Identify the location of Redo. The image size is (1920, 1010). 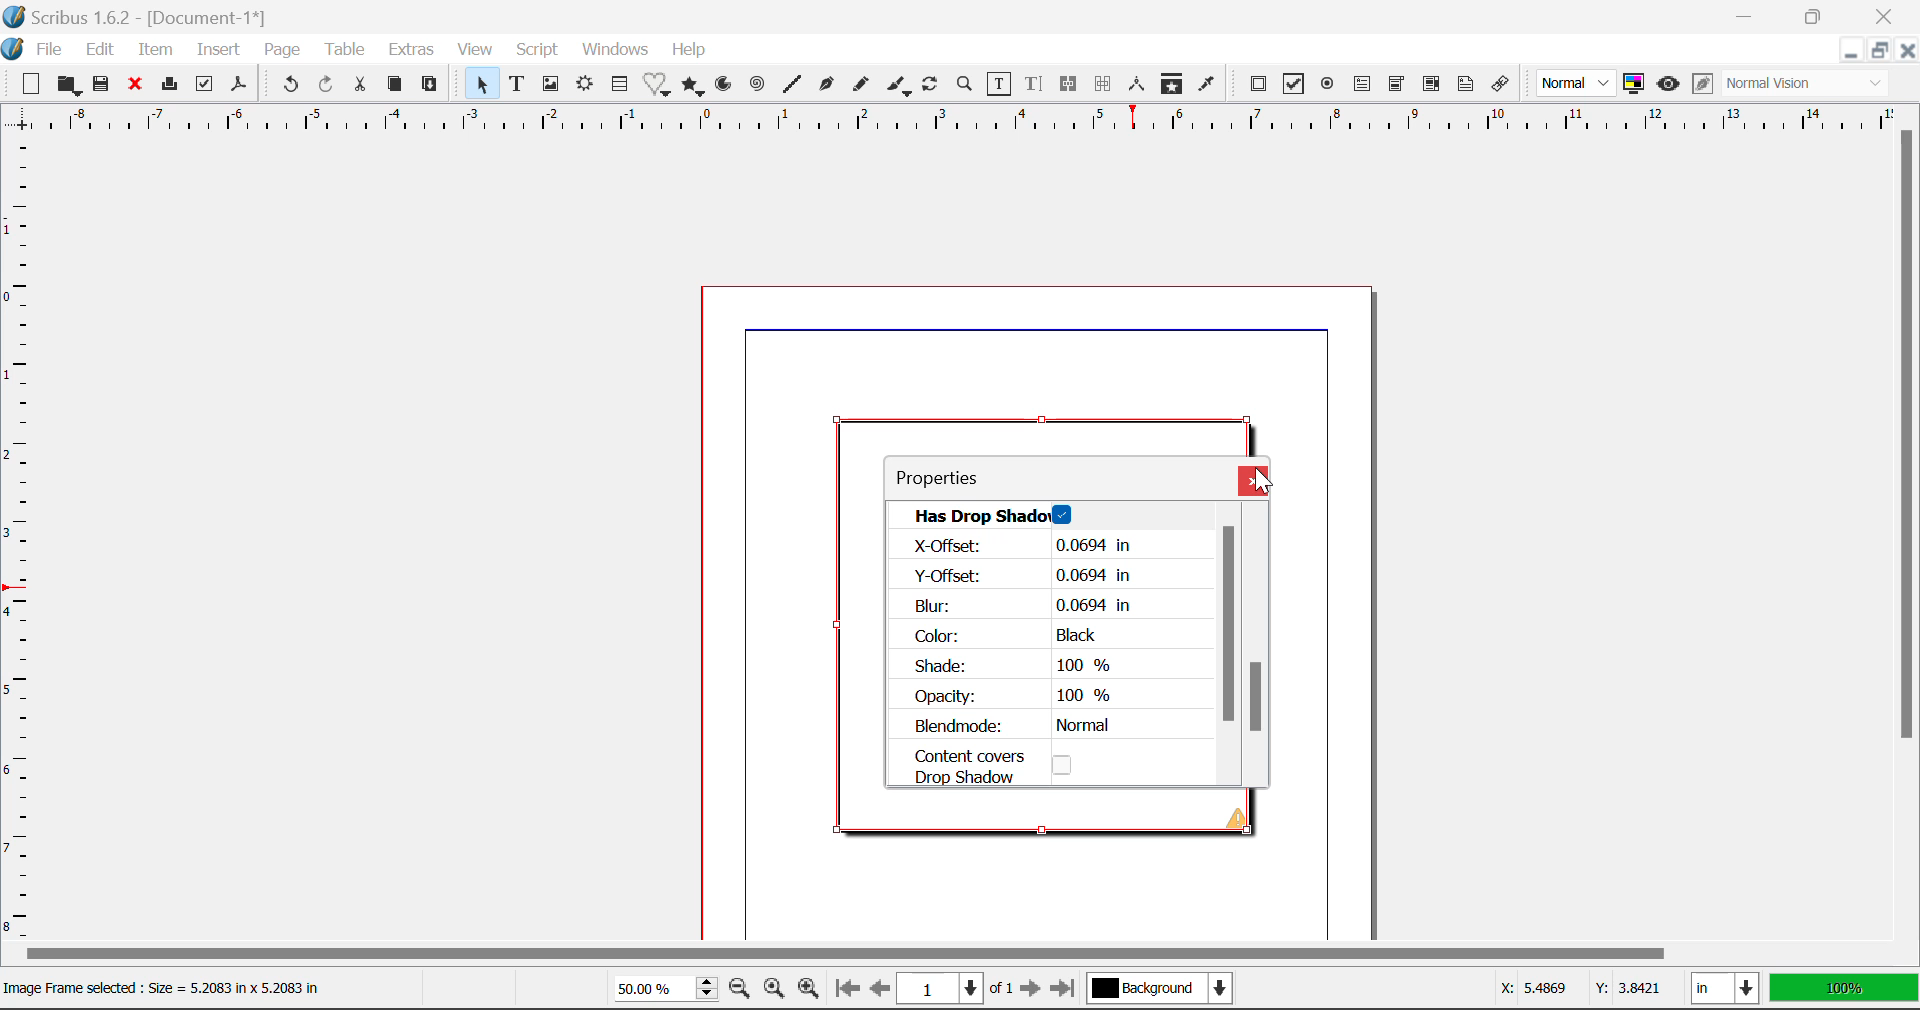
(328, 86).